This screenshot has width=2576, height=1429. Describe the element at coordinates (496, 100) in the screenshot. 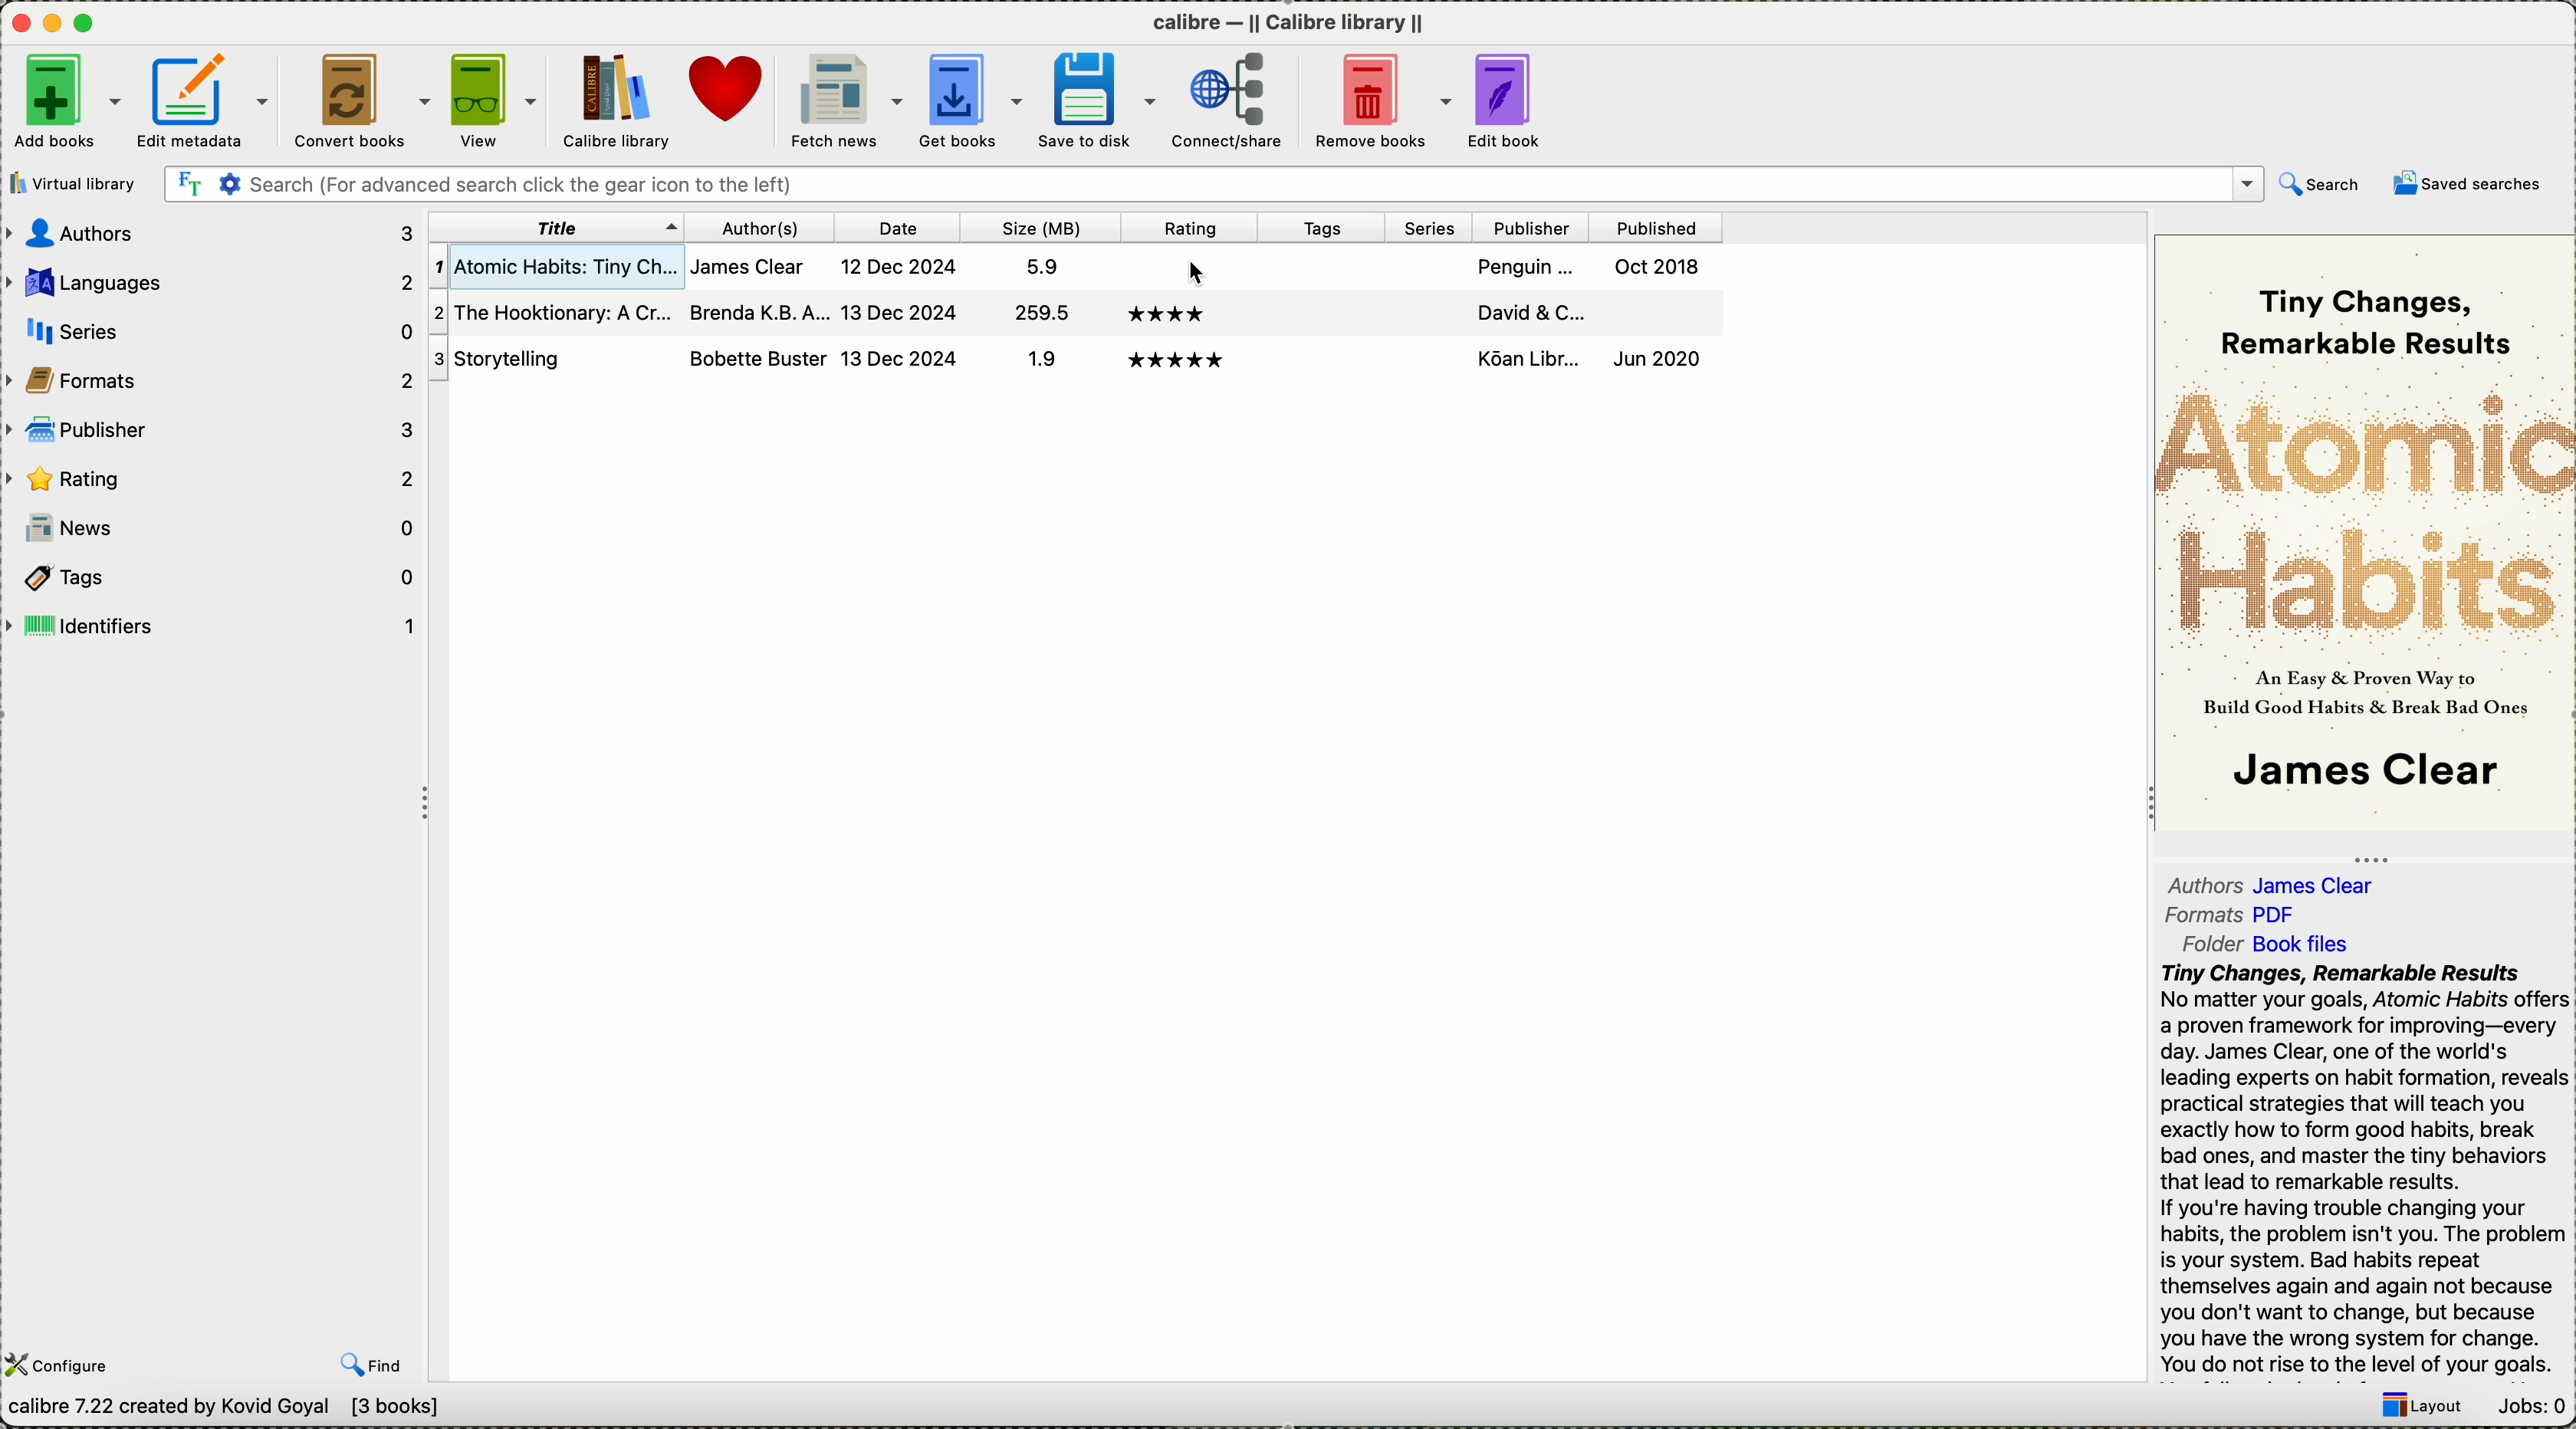

I see `view` at that location.